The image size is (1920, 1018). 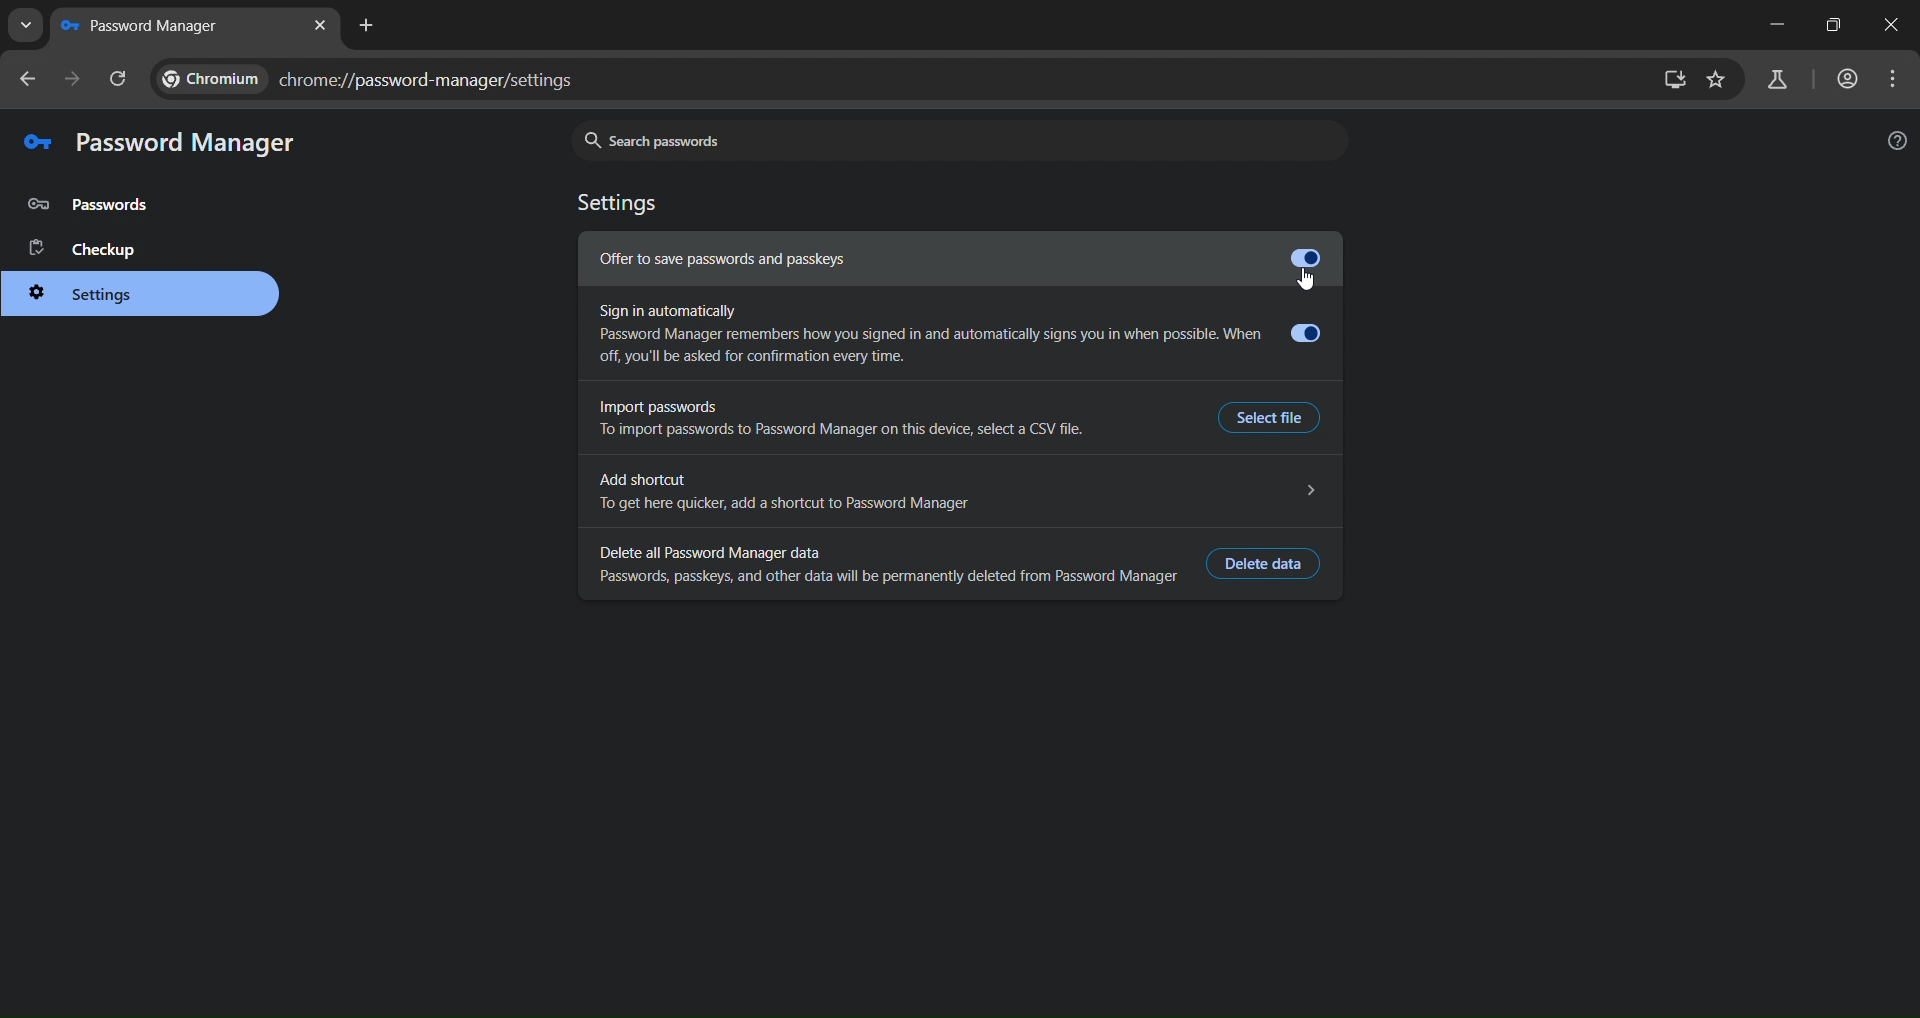 What do you see at coordinates (364, 31) in the screenshot?
I see `new tab` at bounding box center [364, 31].